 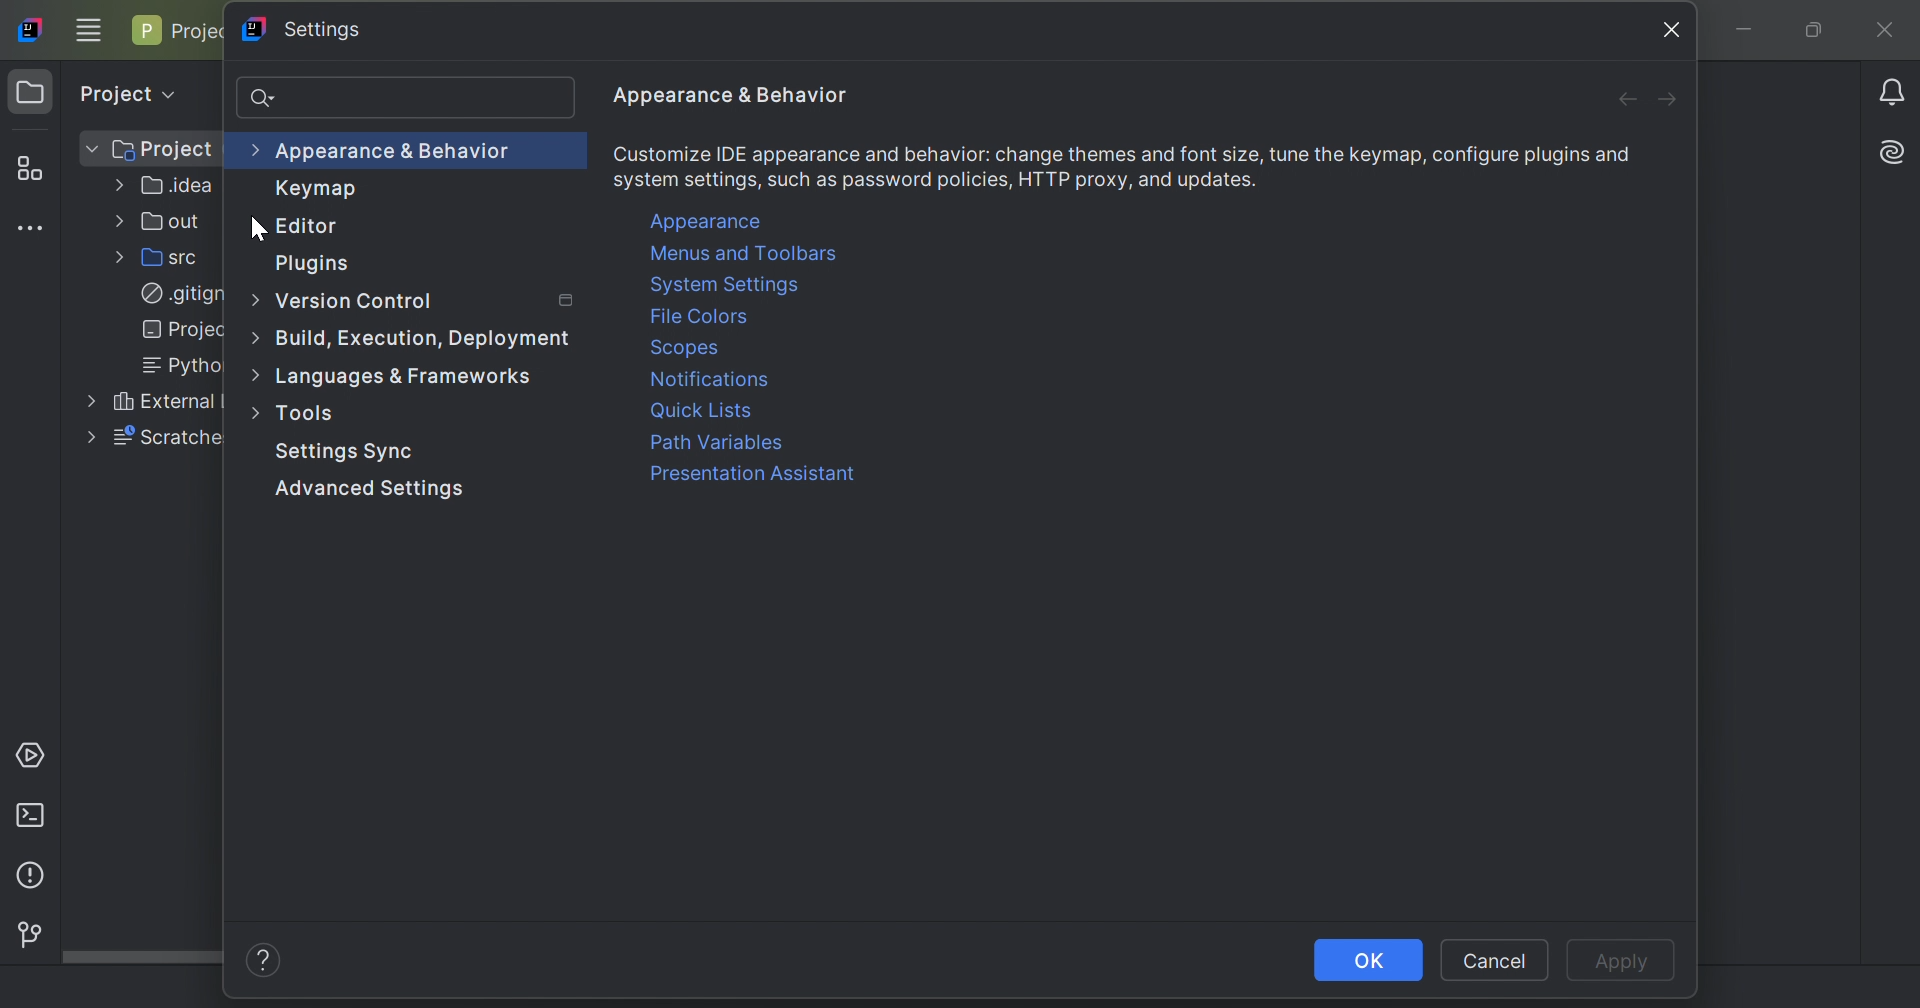 I want to click on Main menu, so click(x=89, y=29).